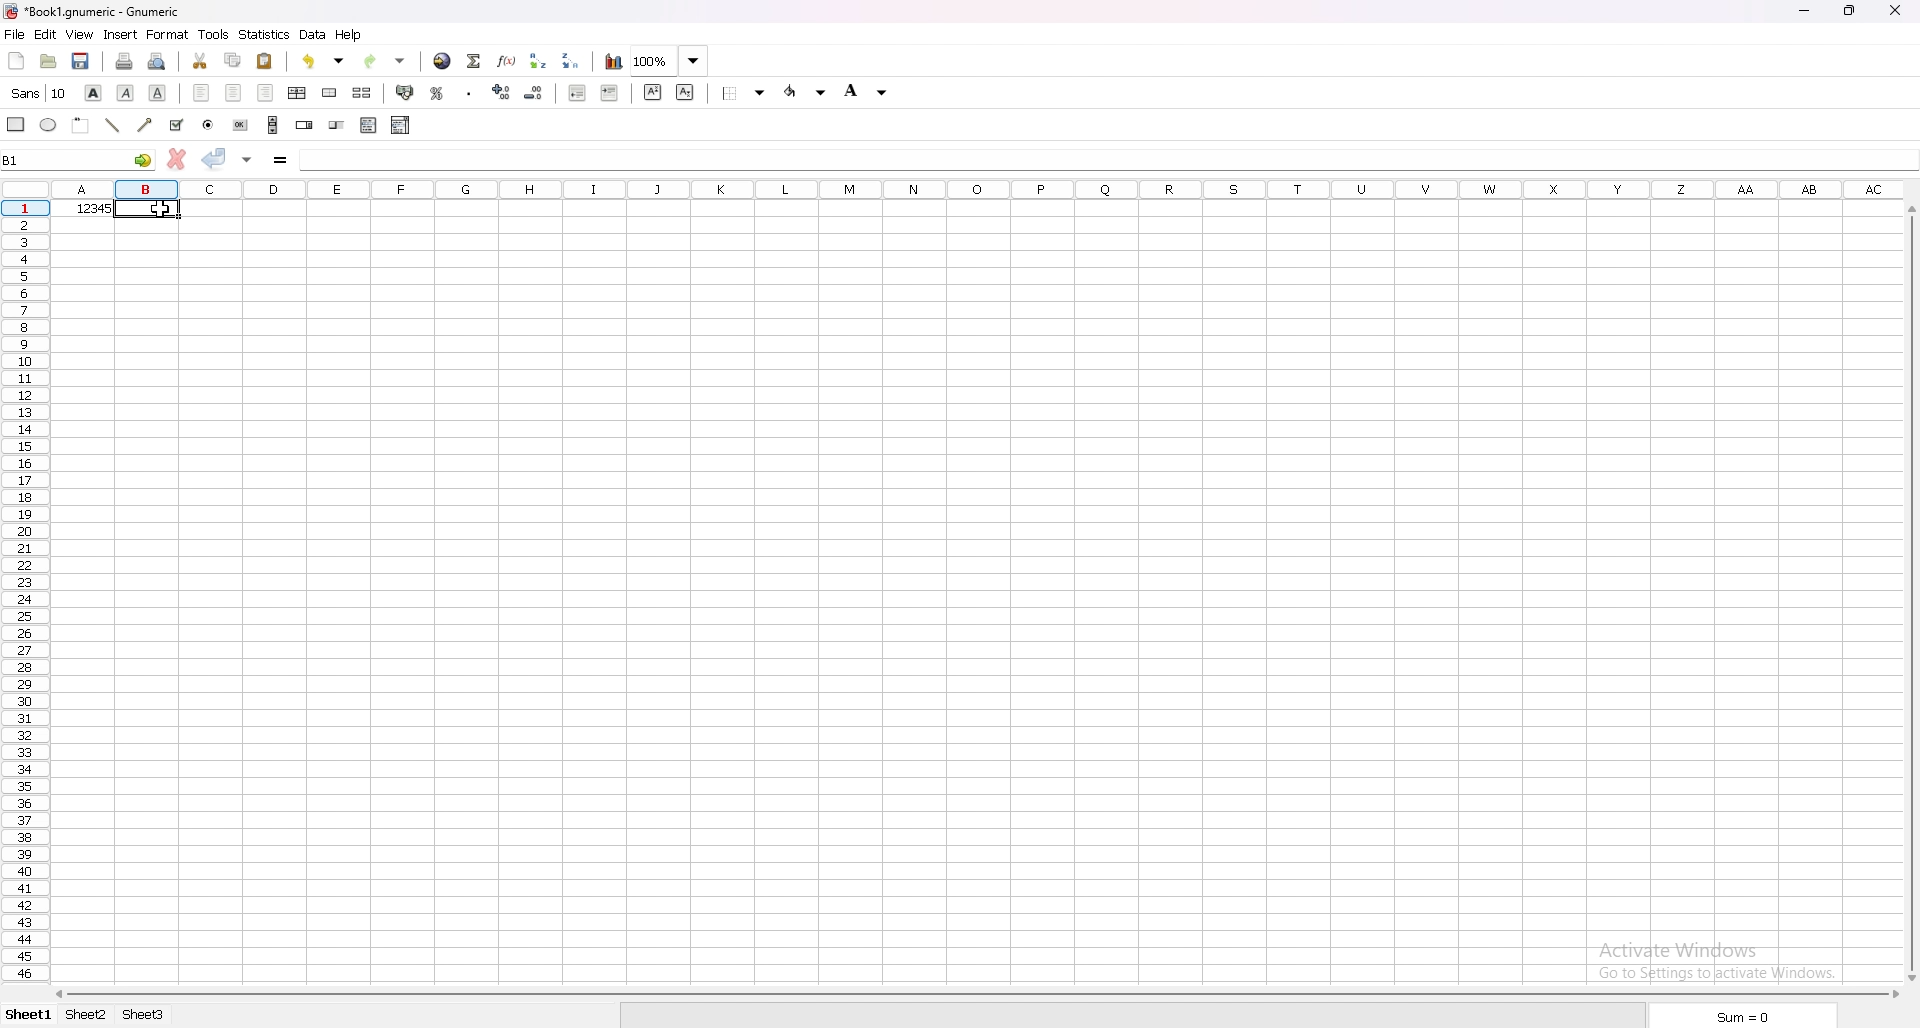 The image size is (1920, 1028). I want to click on format, so click(167, 35).